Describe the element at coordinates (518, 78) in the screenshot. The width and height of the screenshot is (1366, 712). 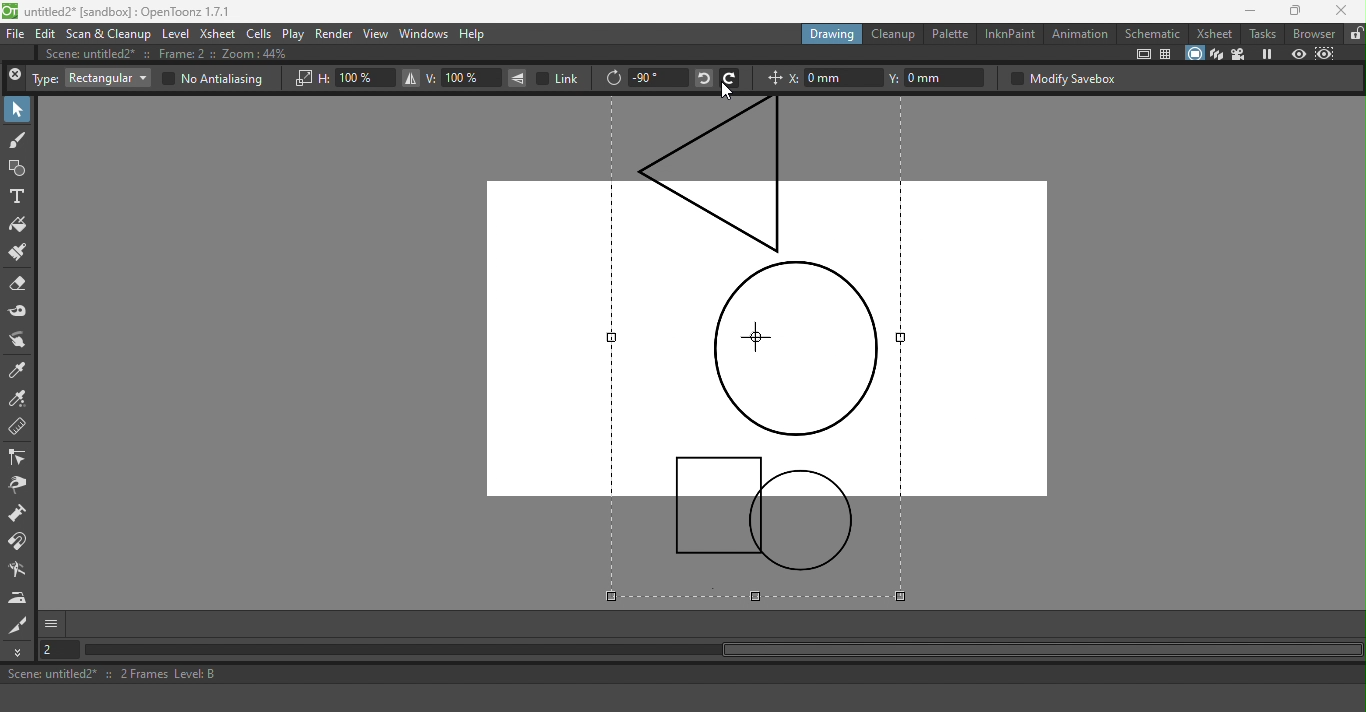
I see `Flip selection vertically` at that location.